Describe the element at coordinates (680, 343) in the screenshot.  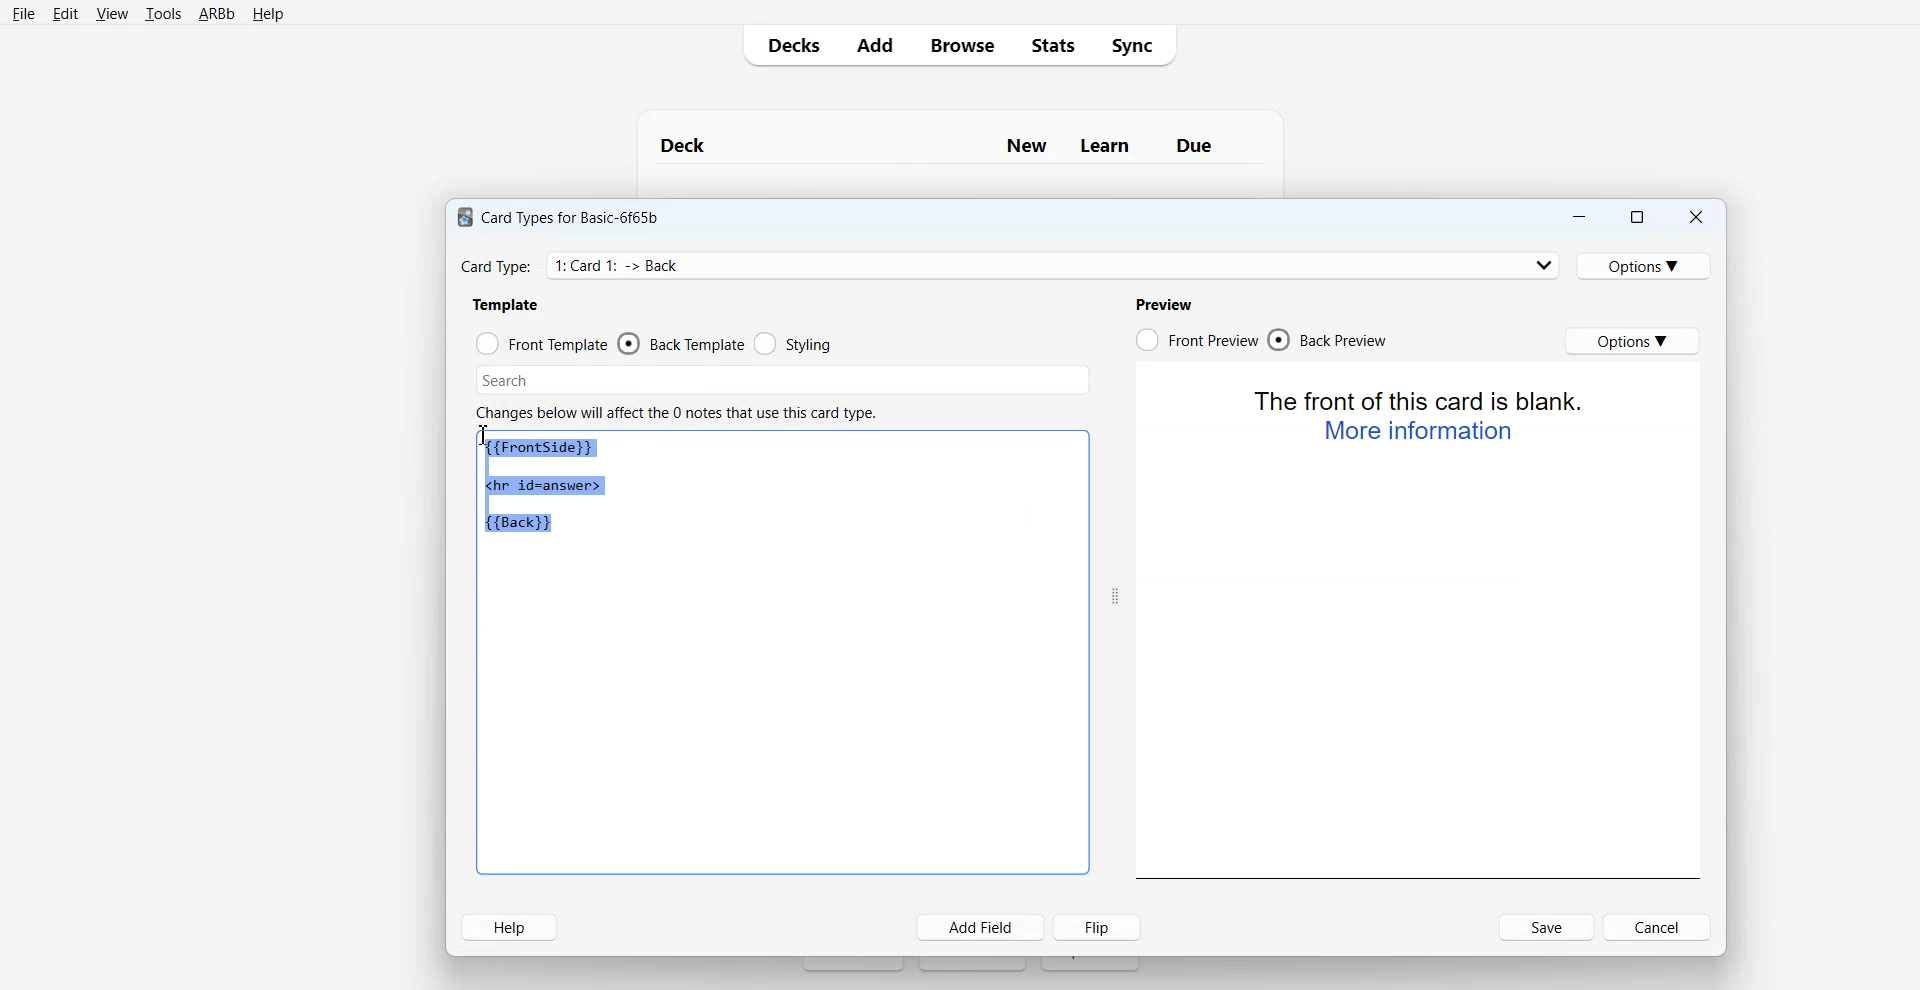
I see `Back Template` at that location.